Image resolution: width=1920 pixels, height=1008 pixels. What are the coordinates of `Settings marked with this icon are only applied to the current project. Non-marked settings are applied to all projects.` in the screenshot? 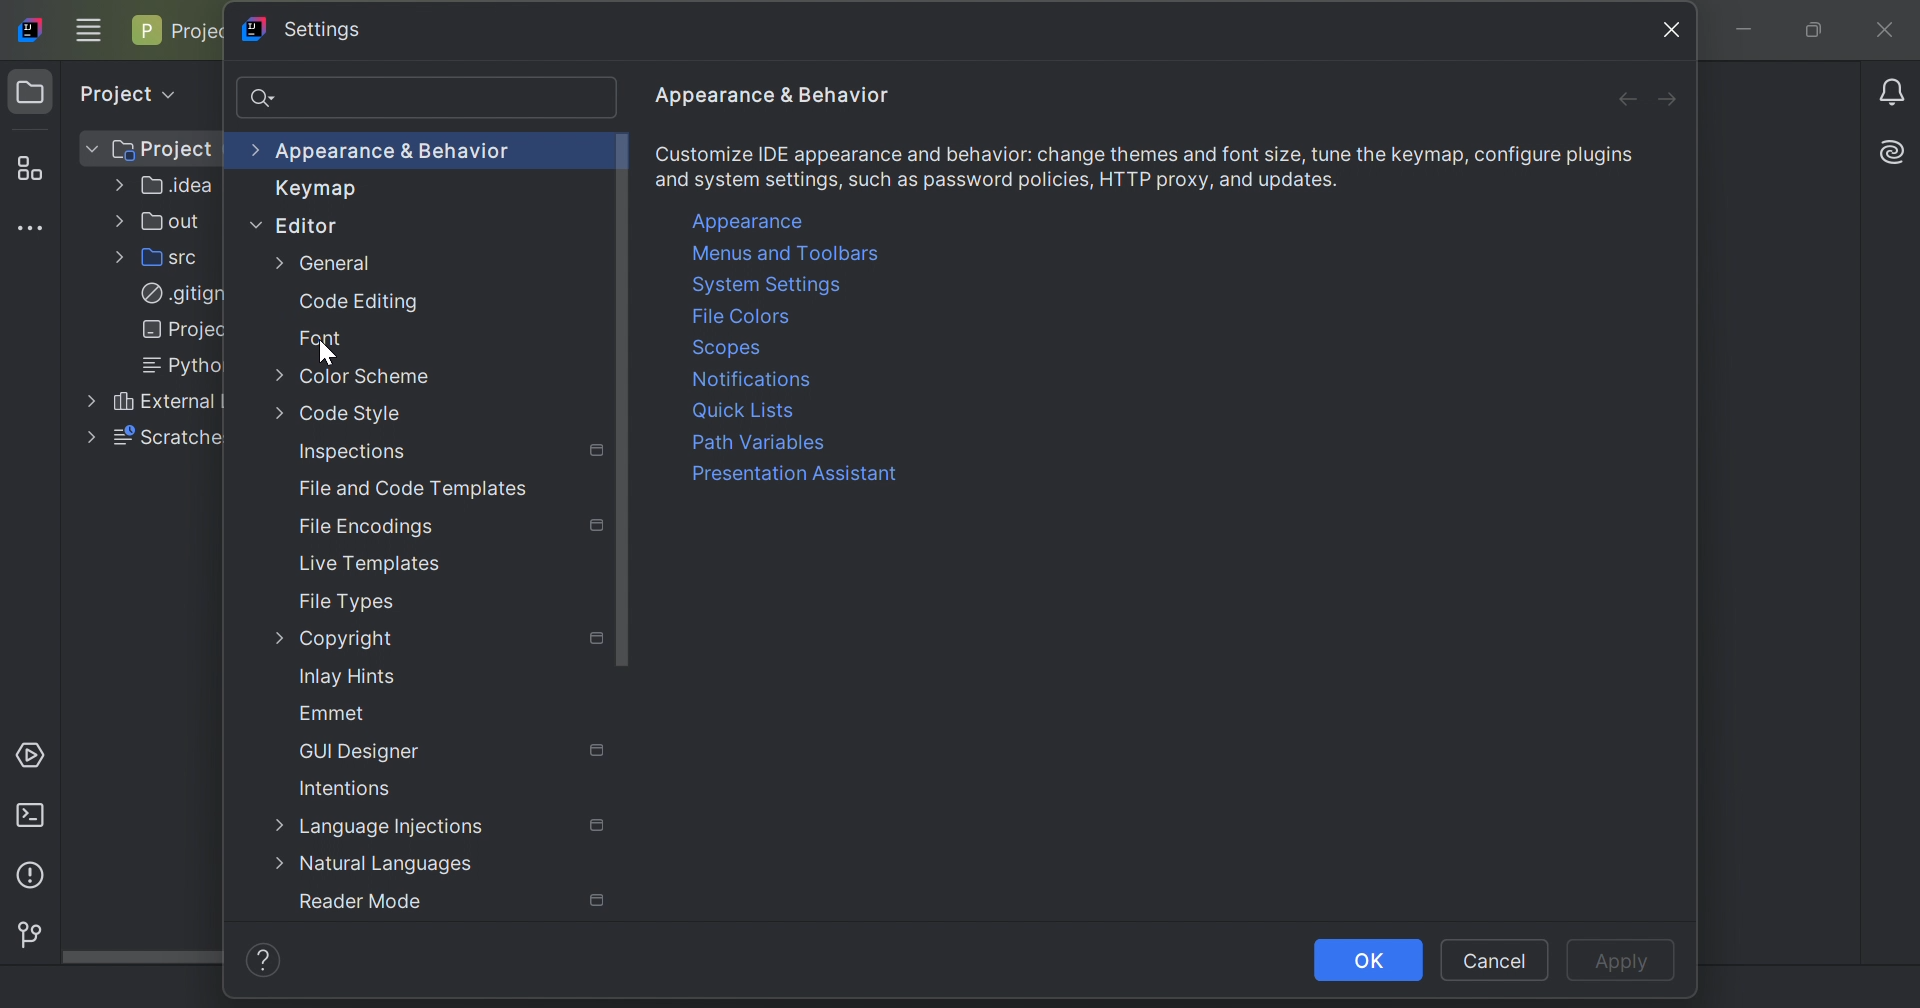 It's located at (599, 902).